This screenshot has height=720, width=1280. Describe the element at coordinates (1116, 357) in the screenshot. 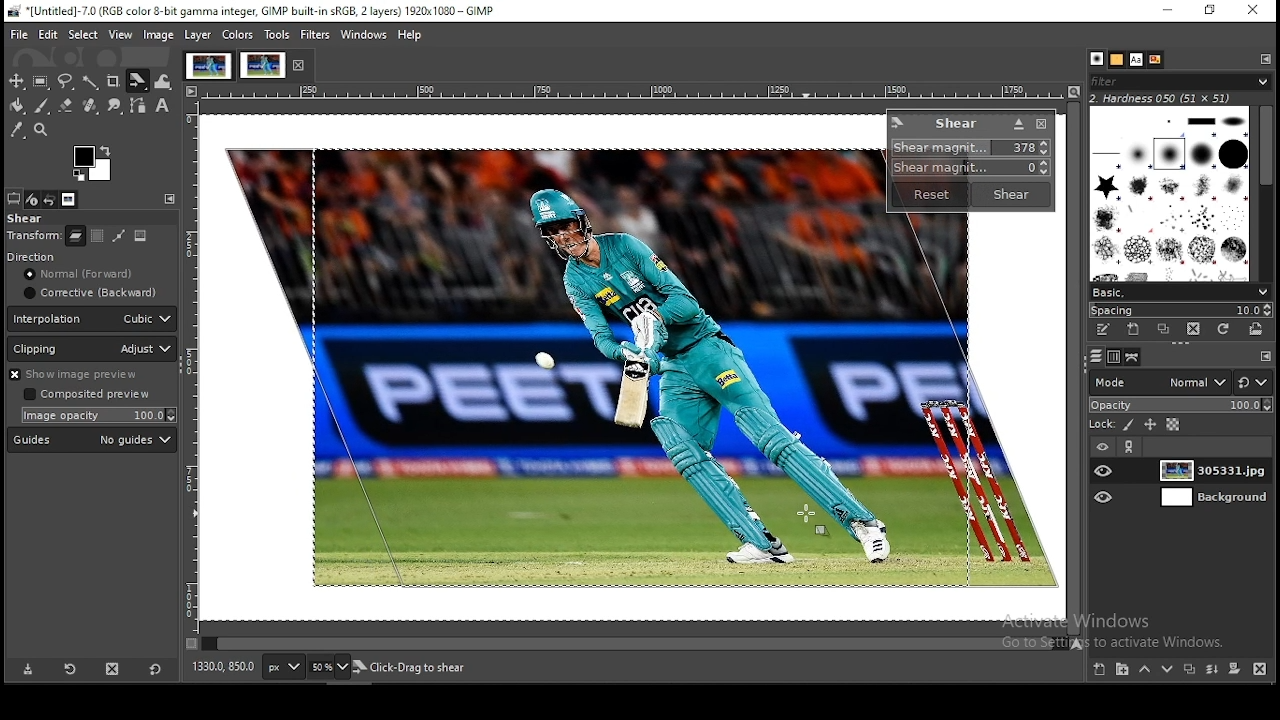

I see `channels` at that location.